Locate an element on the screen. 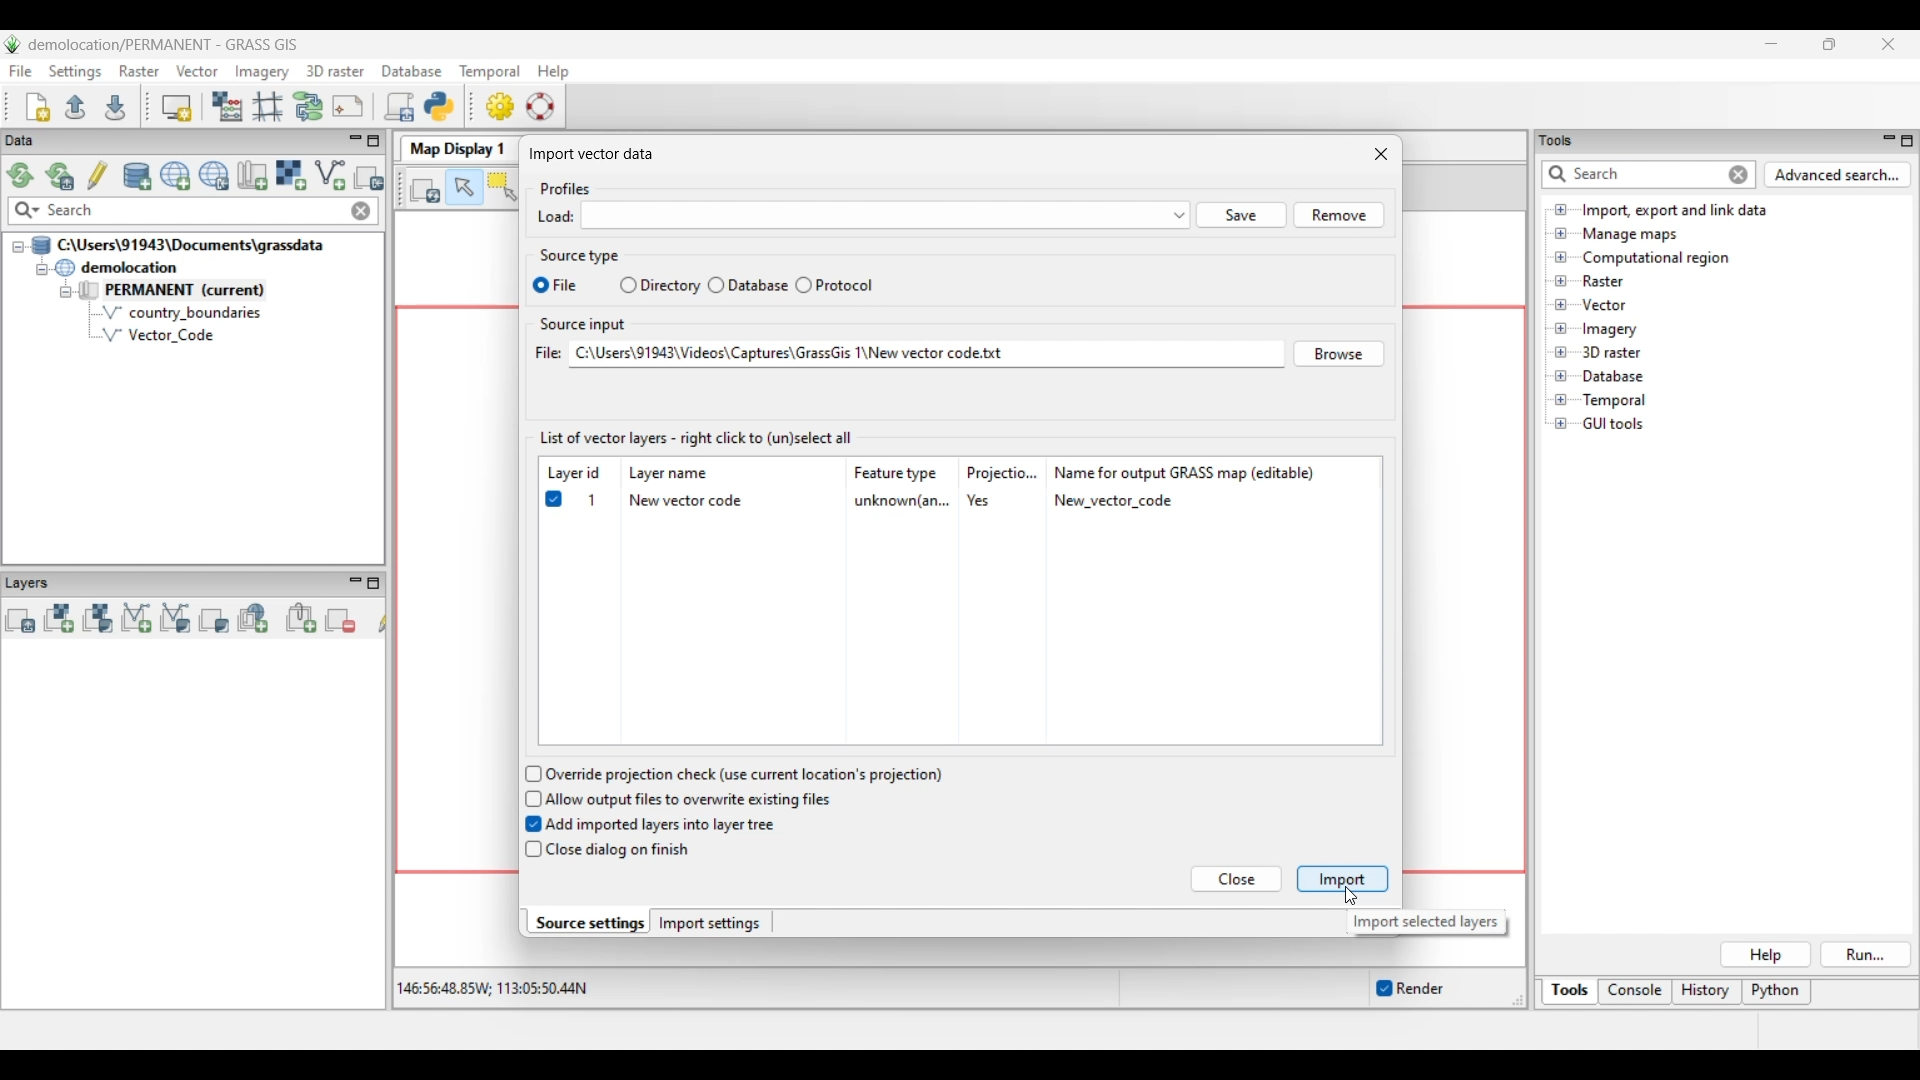 The width and height of the screenshot is (1920, 1080). Maximize Layers panel is located at coordinates (374, 583).